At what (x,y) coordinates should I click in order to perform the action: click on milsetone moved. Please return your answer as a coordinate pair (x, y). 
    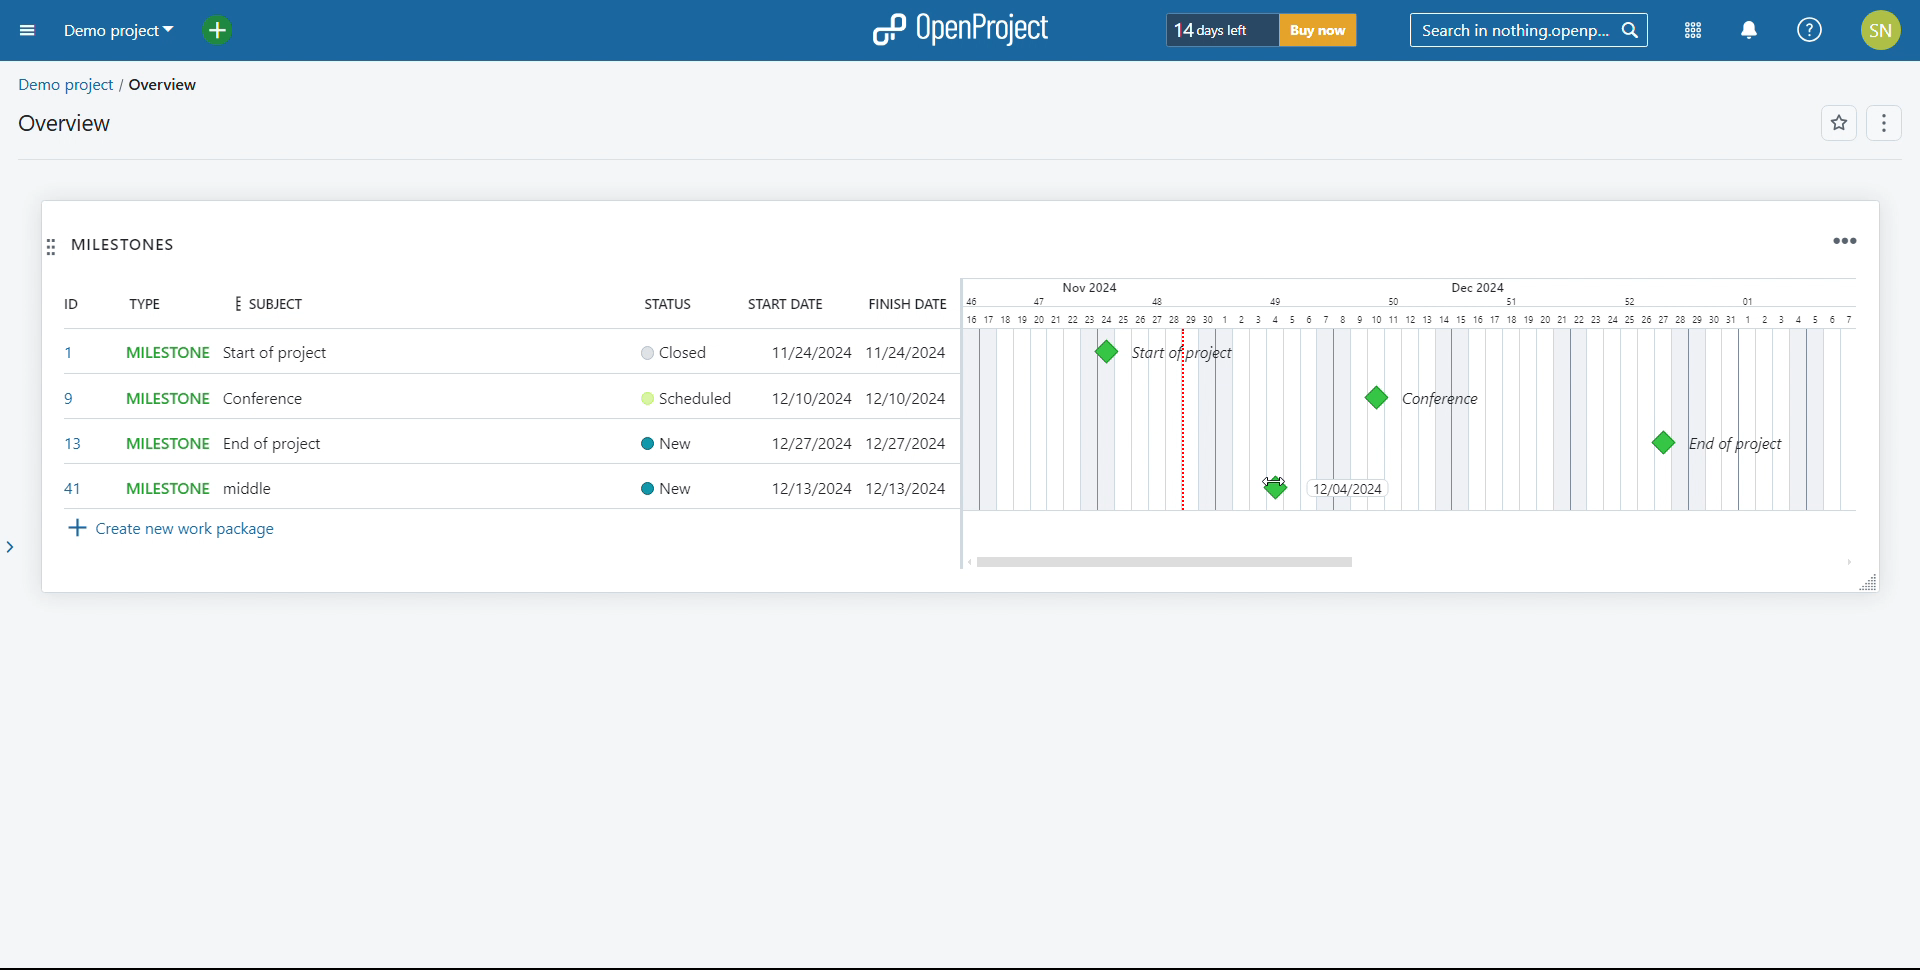
    Looking at the image, I should click on (1275, 488).